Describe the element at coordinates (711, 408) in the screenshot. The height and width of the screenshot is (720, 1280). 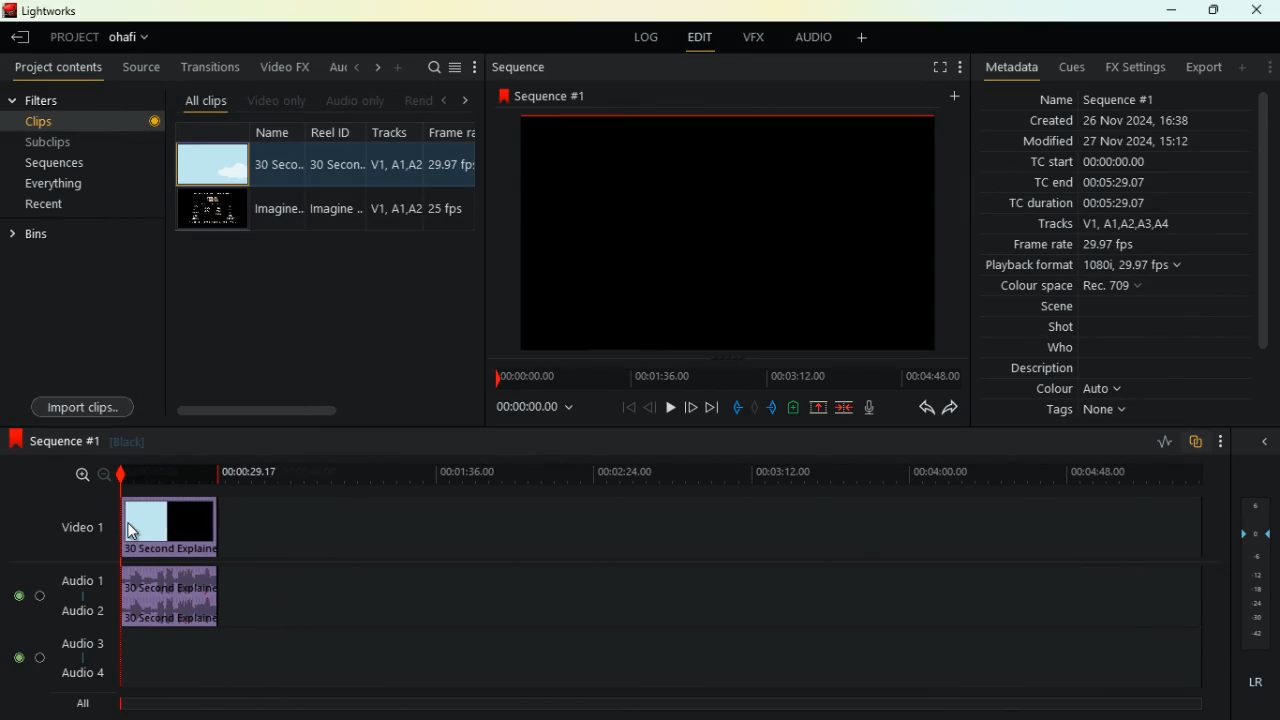
I see `end` at that location.